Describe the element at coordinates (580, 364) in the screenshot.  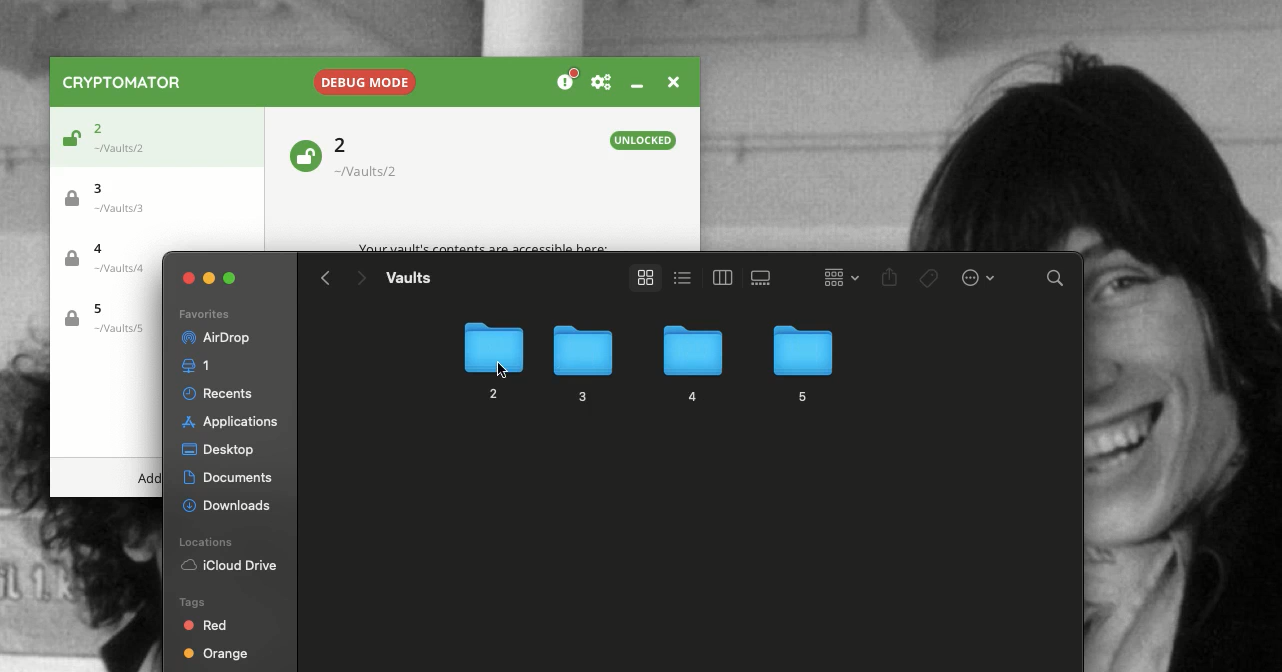
I see `3` at that location.